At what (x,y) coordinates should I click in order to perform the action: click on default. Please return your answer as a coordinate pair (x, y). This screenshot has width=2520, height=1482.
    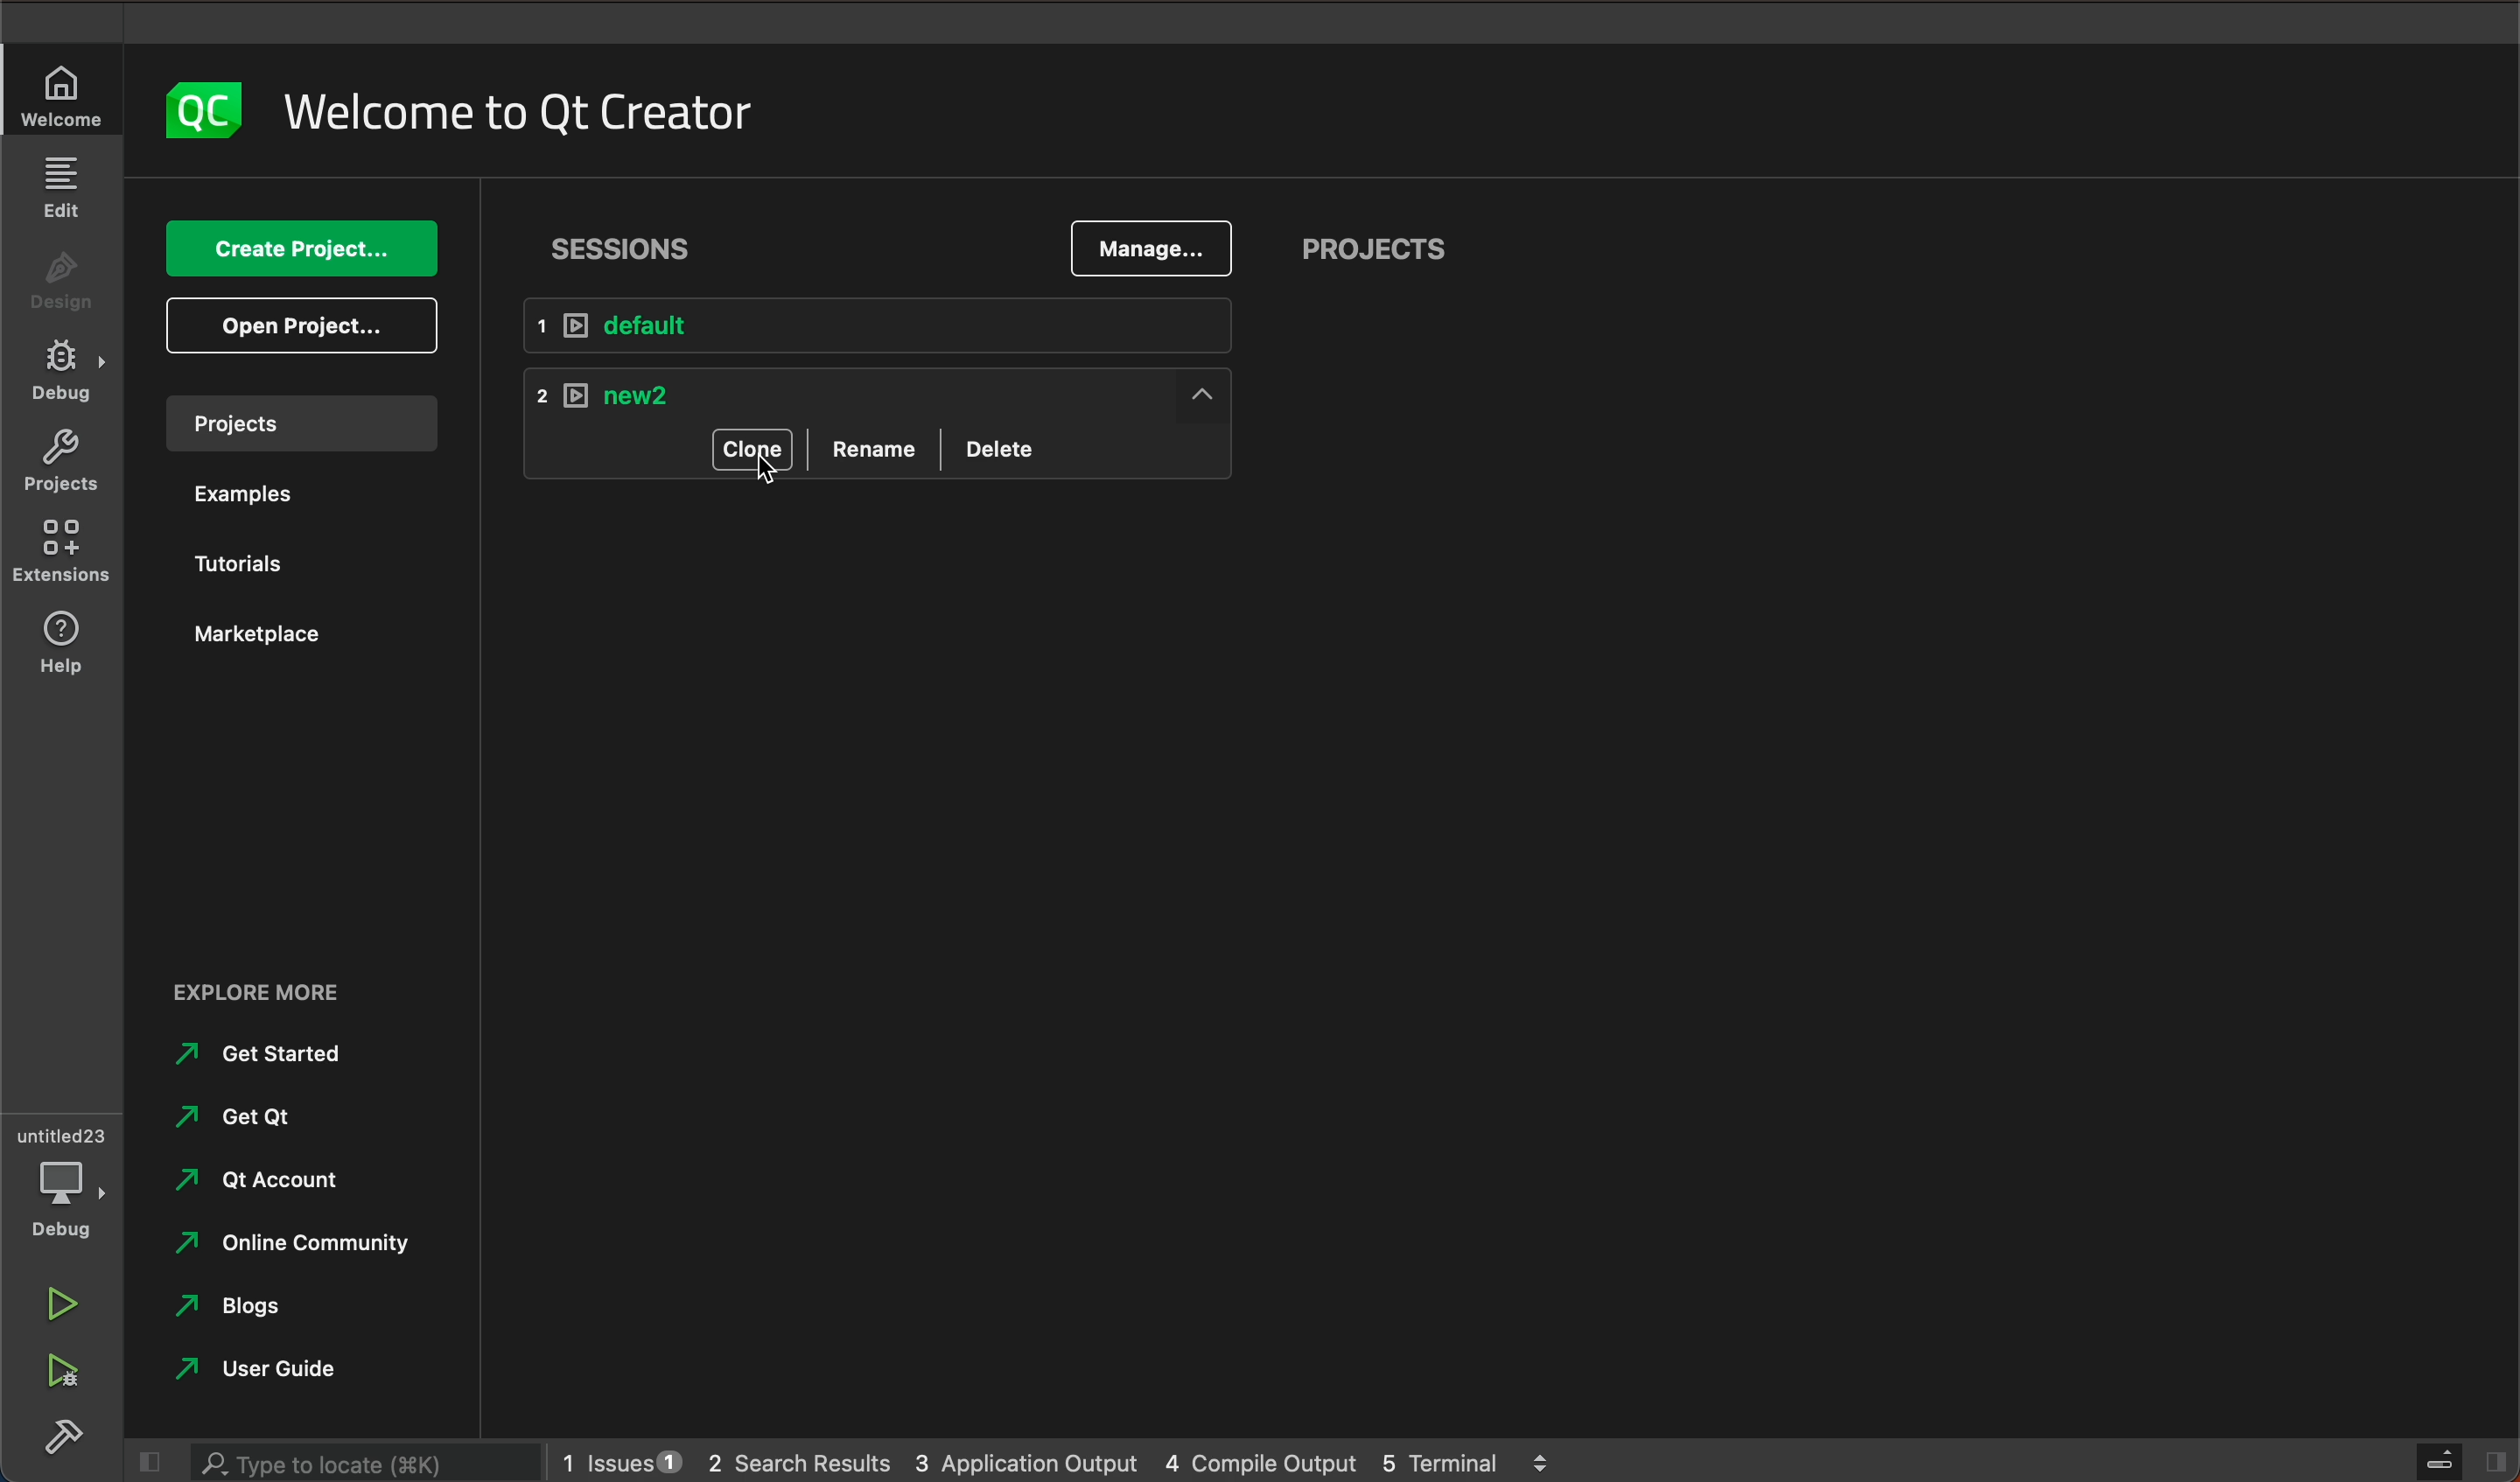
    Looking at the image, I should click on (875, 323).